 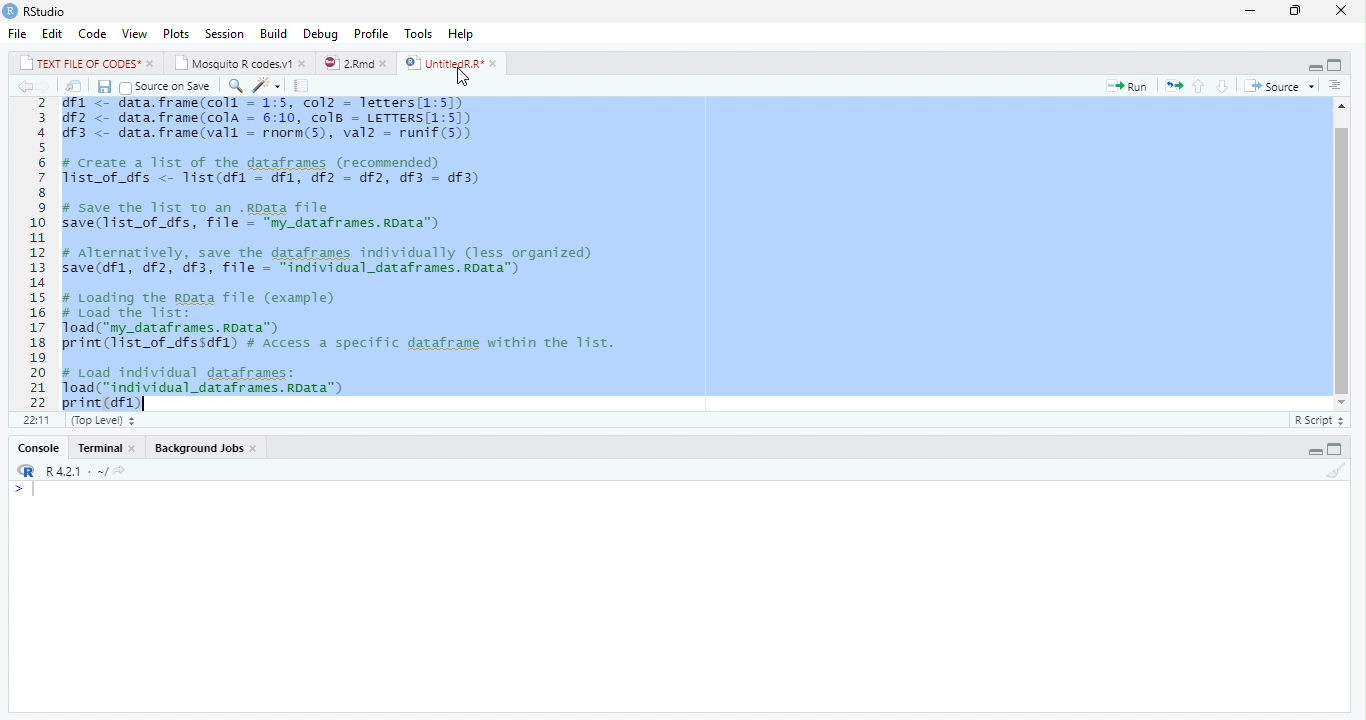 I want to click on dfl <- data.frame(coll = 1:5, col2 = Jetters[1:5])

4f2 <- data.frame(cola = 6:10, cols = LETTERS[1:5])

d4f3 <- data.frame(vall = rnorn(s), val2 = runif(5))

# create a 1ist of the dataframes (recommended)

list_of_dfs <- 1ist(dfl = dfi, df2 = df2, df3 = df3)

# save the list to an .Roata file

save(list_of dfs, file = "my_dataframes.rData")

# Alternatively, save the datafranes individually (less organized)
save(df1, df2, df3, file = "individual_dataframes.RData")

# Loading the roata file (example)

# Load the list:

Toad("my_dataframes. roata")

print(115t_of_dfssdf1) # Access a specific dataframe within the list.
# Load individual dataframes:

Toad("individual_datafranes. Roata")

print(df1)|, so click(x=355, y=253).